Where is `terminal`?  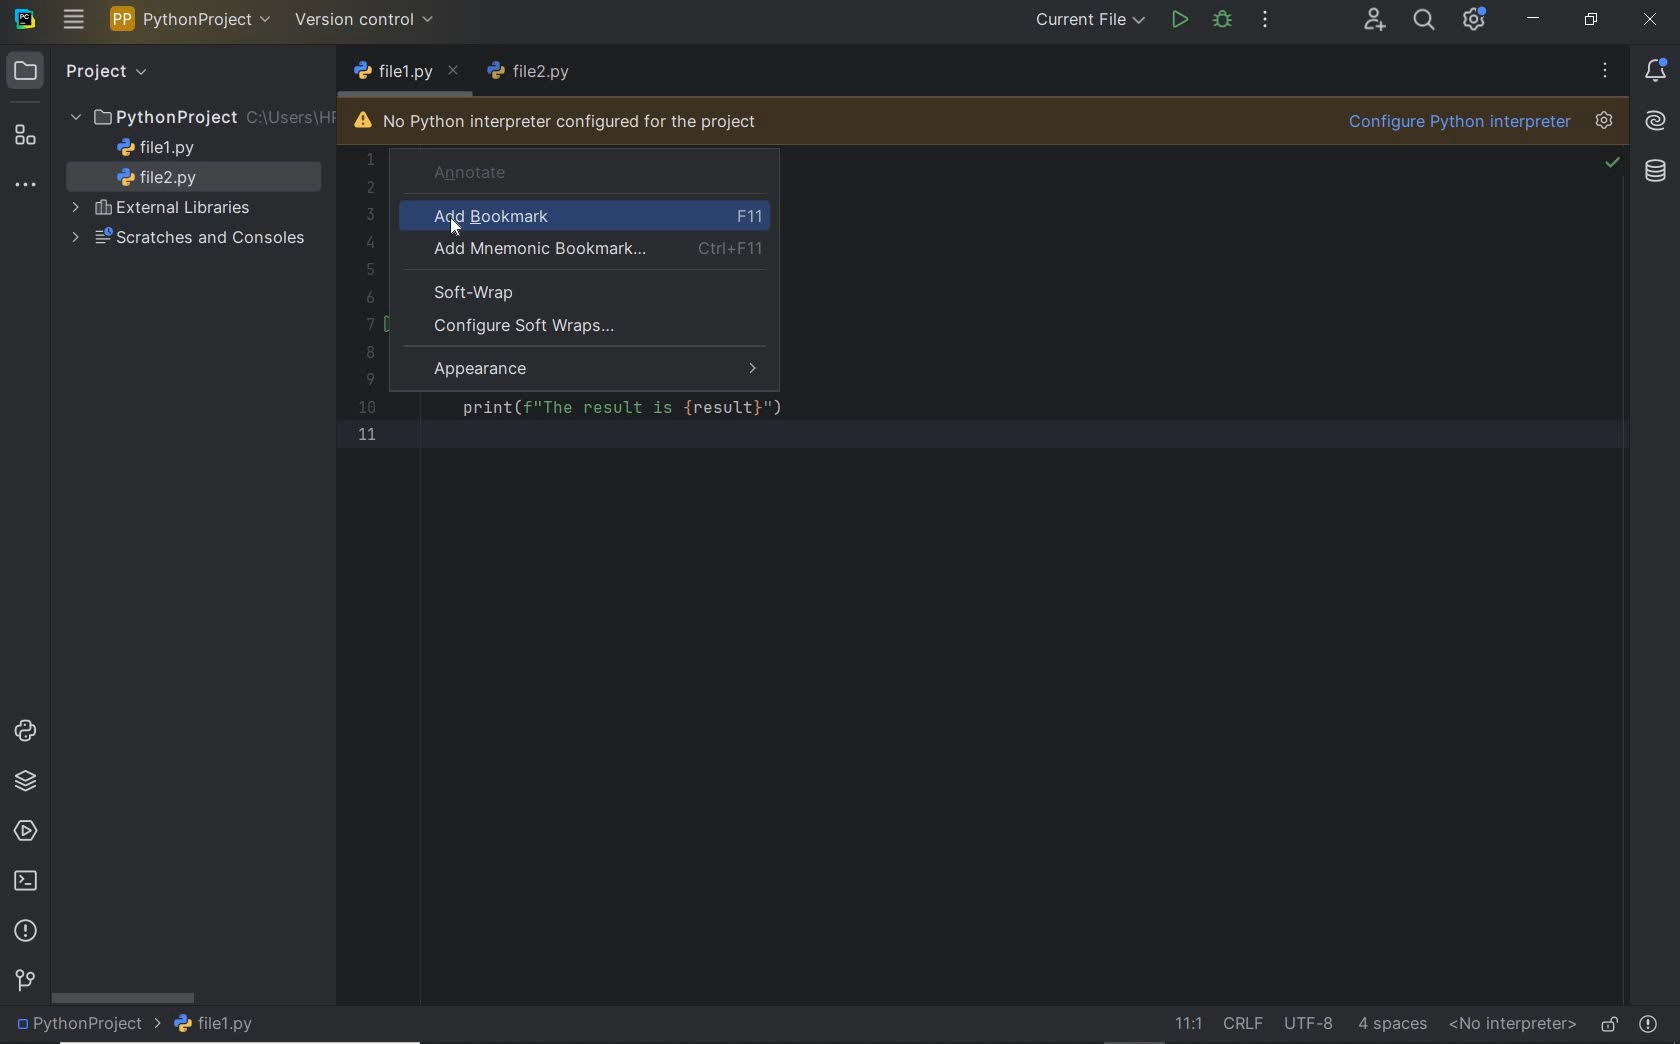 terminal is located at coordinates (24, 883).